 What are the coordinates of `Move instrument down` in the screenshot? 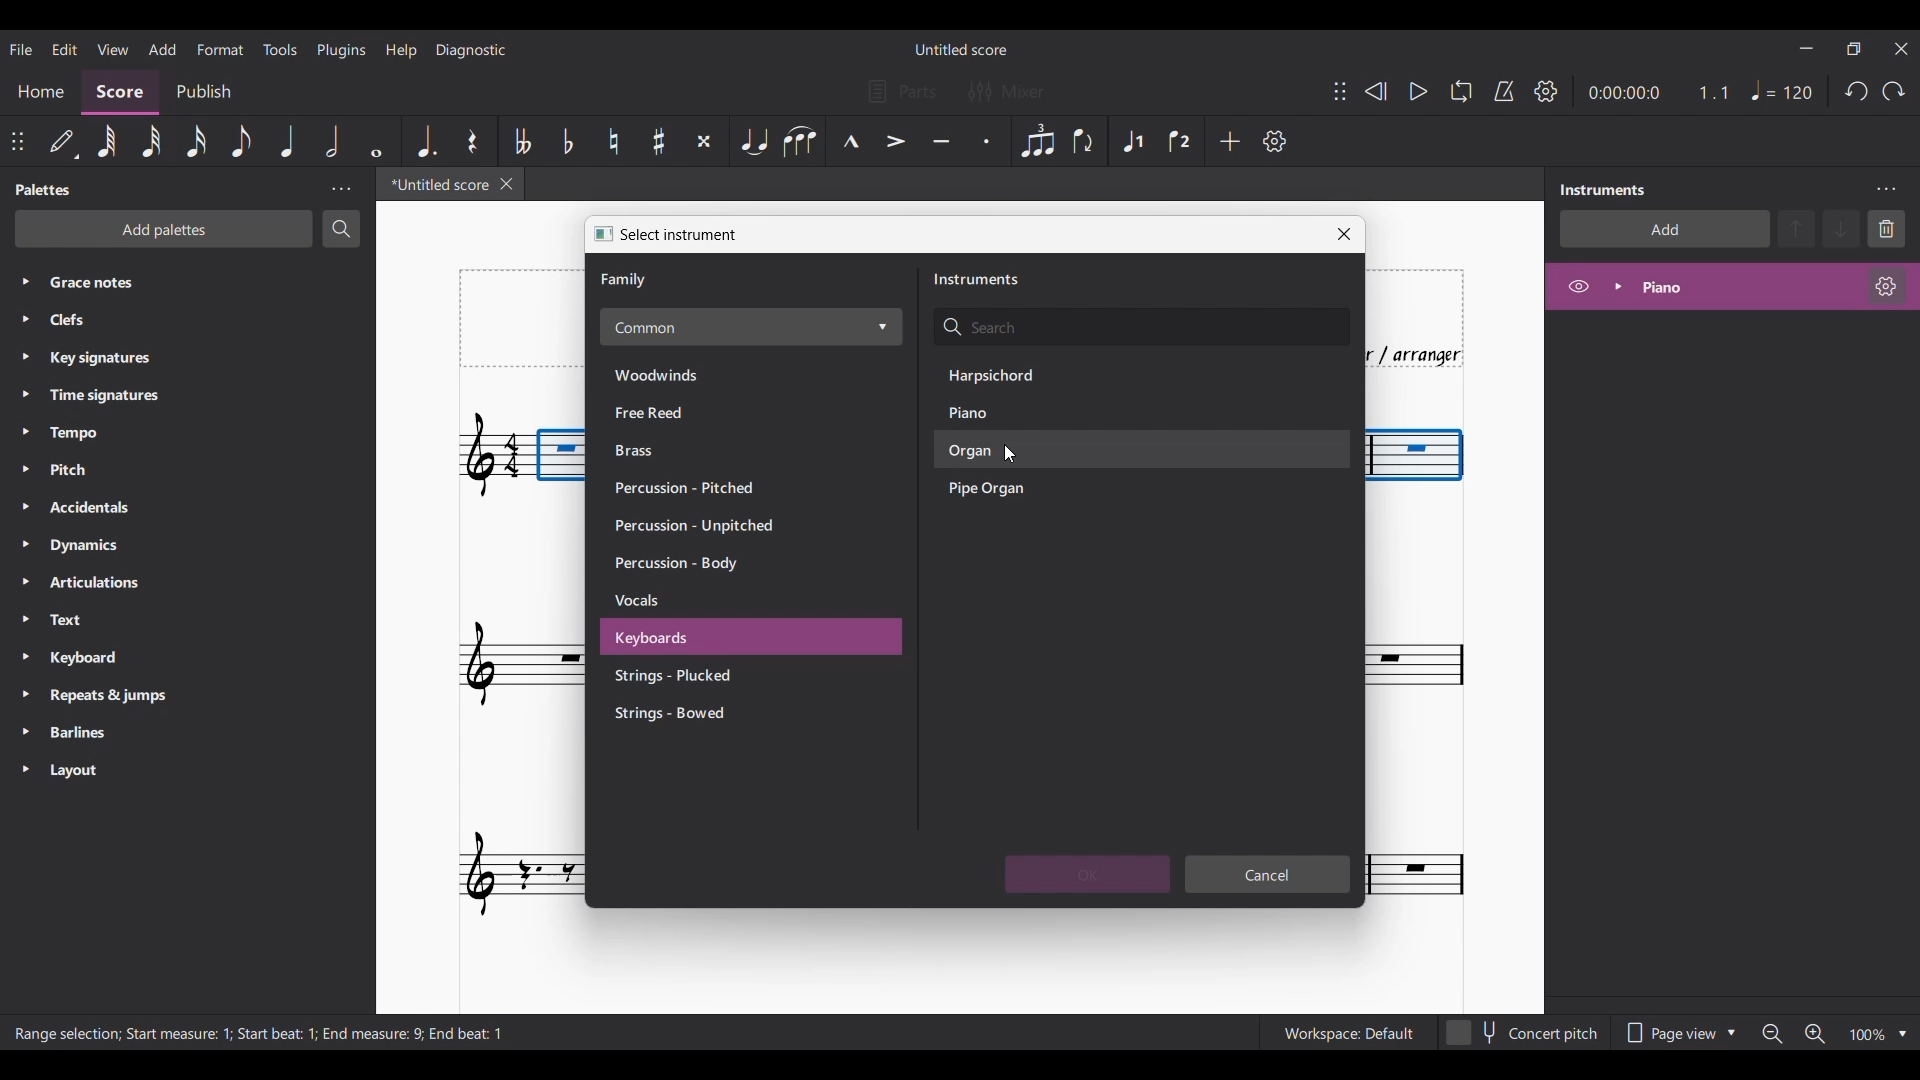 It's located at (1841, 228).